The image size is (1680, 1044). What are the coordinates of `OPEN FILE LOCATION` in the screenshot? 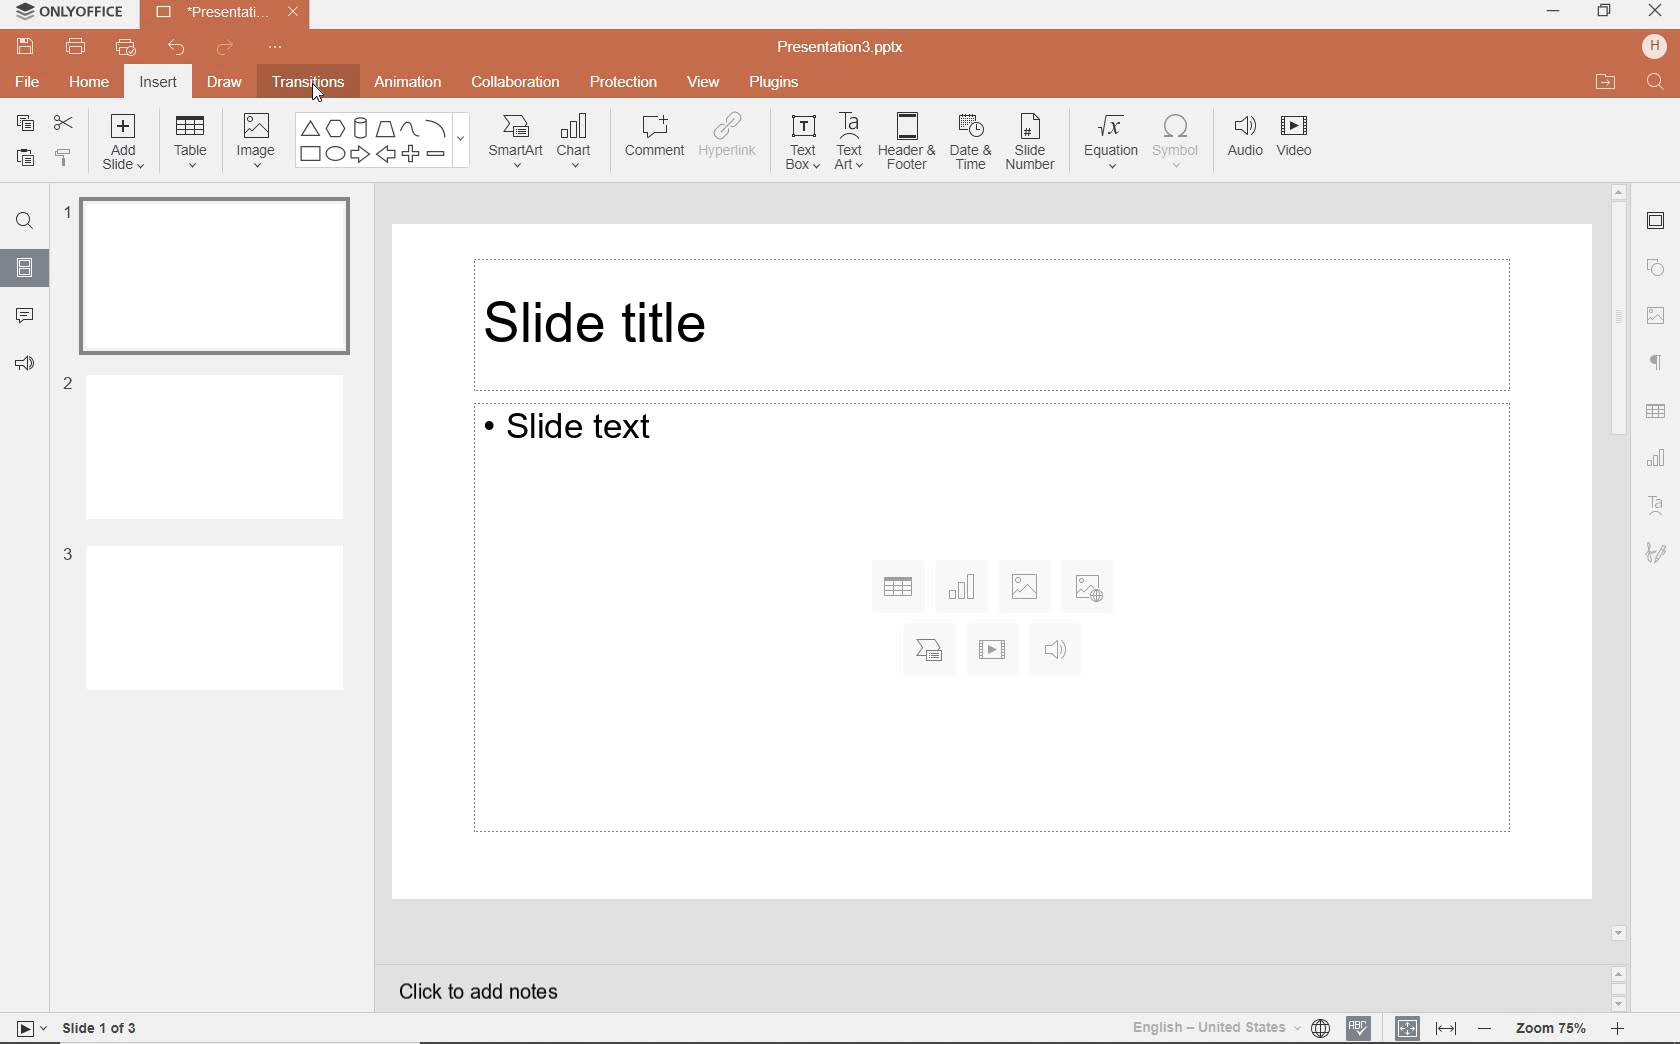 It's located at (1604, 82).